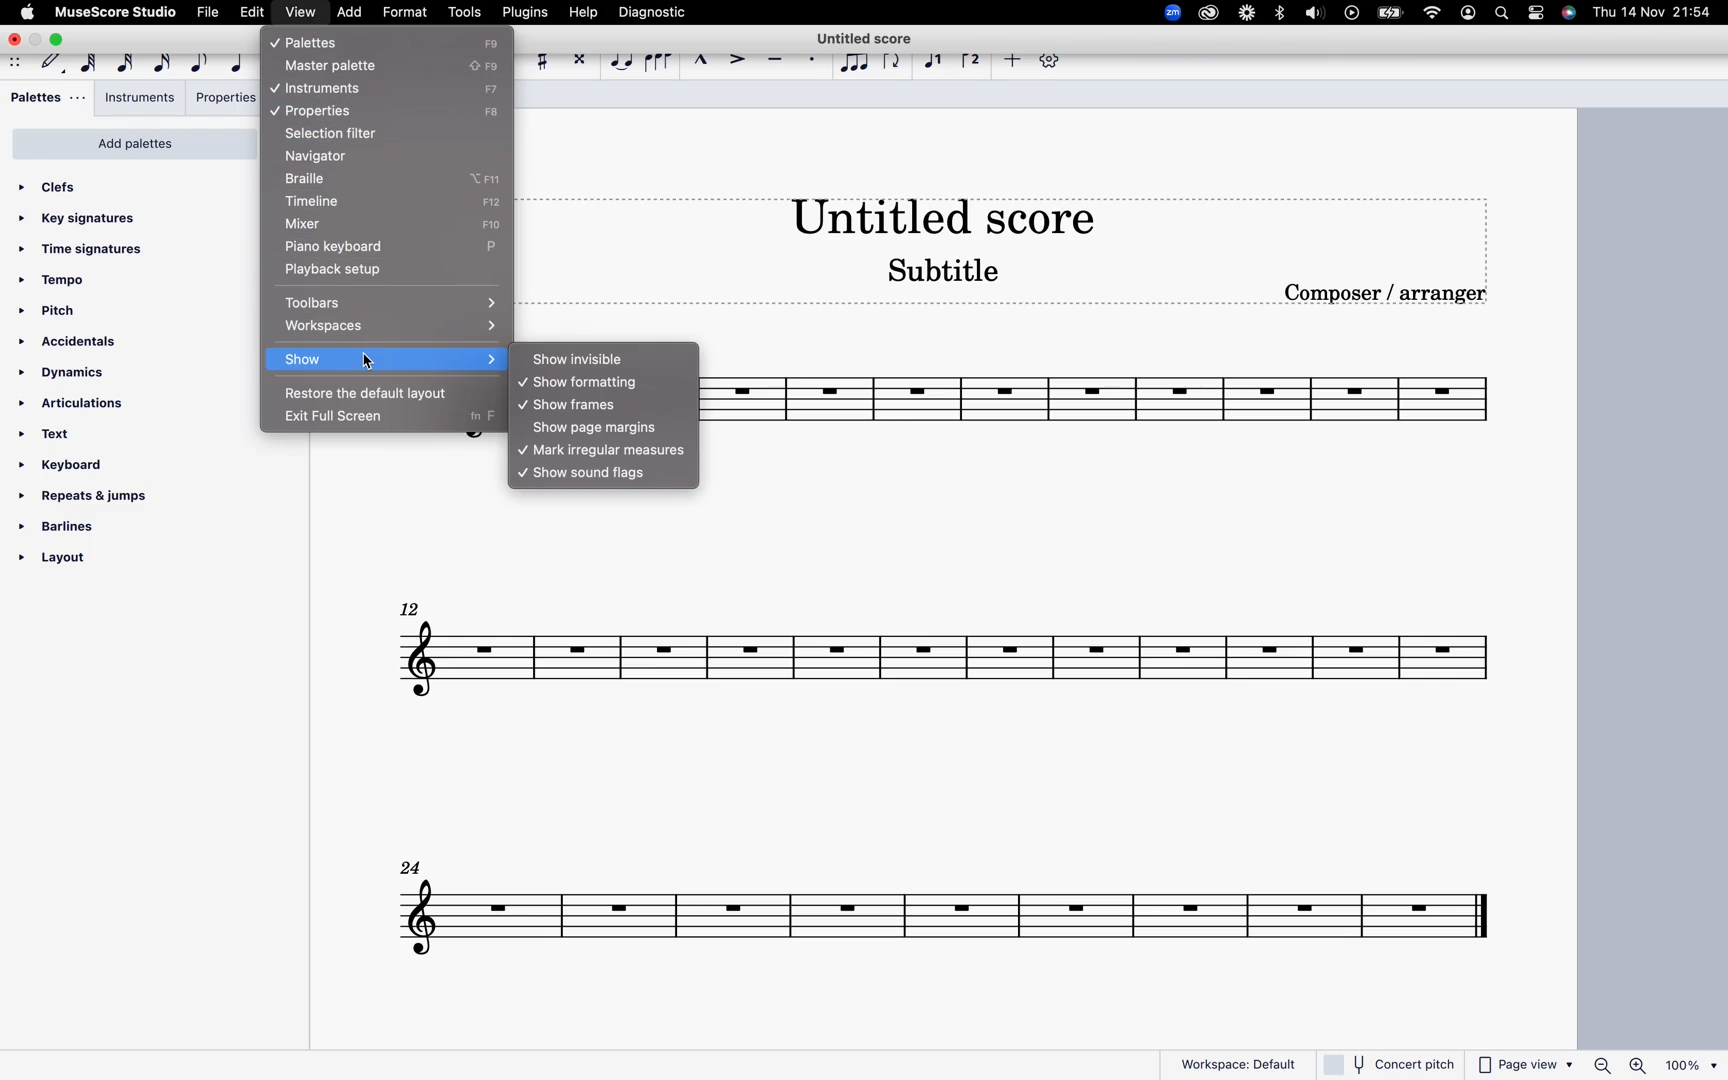 The width and height of the screenshot is (1728, 1080). Describe the element at coordinates (87, 64) in the screenshot. I see `64th note` at that location.